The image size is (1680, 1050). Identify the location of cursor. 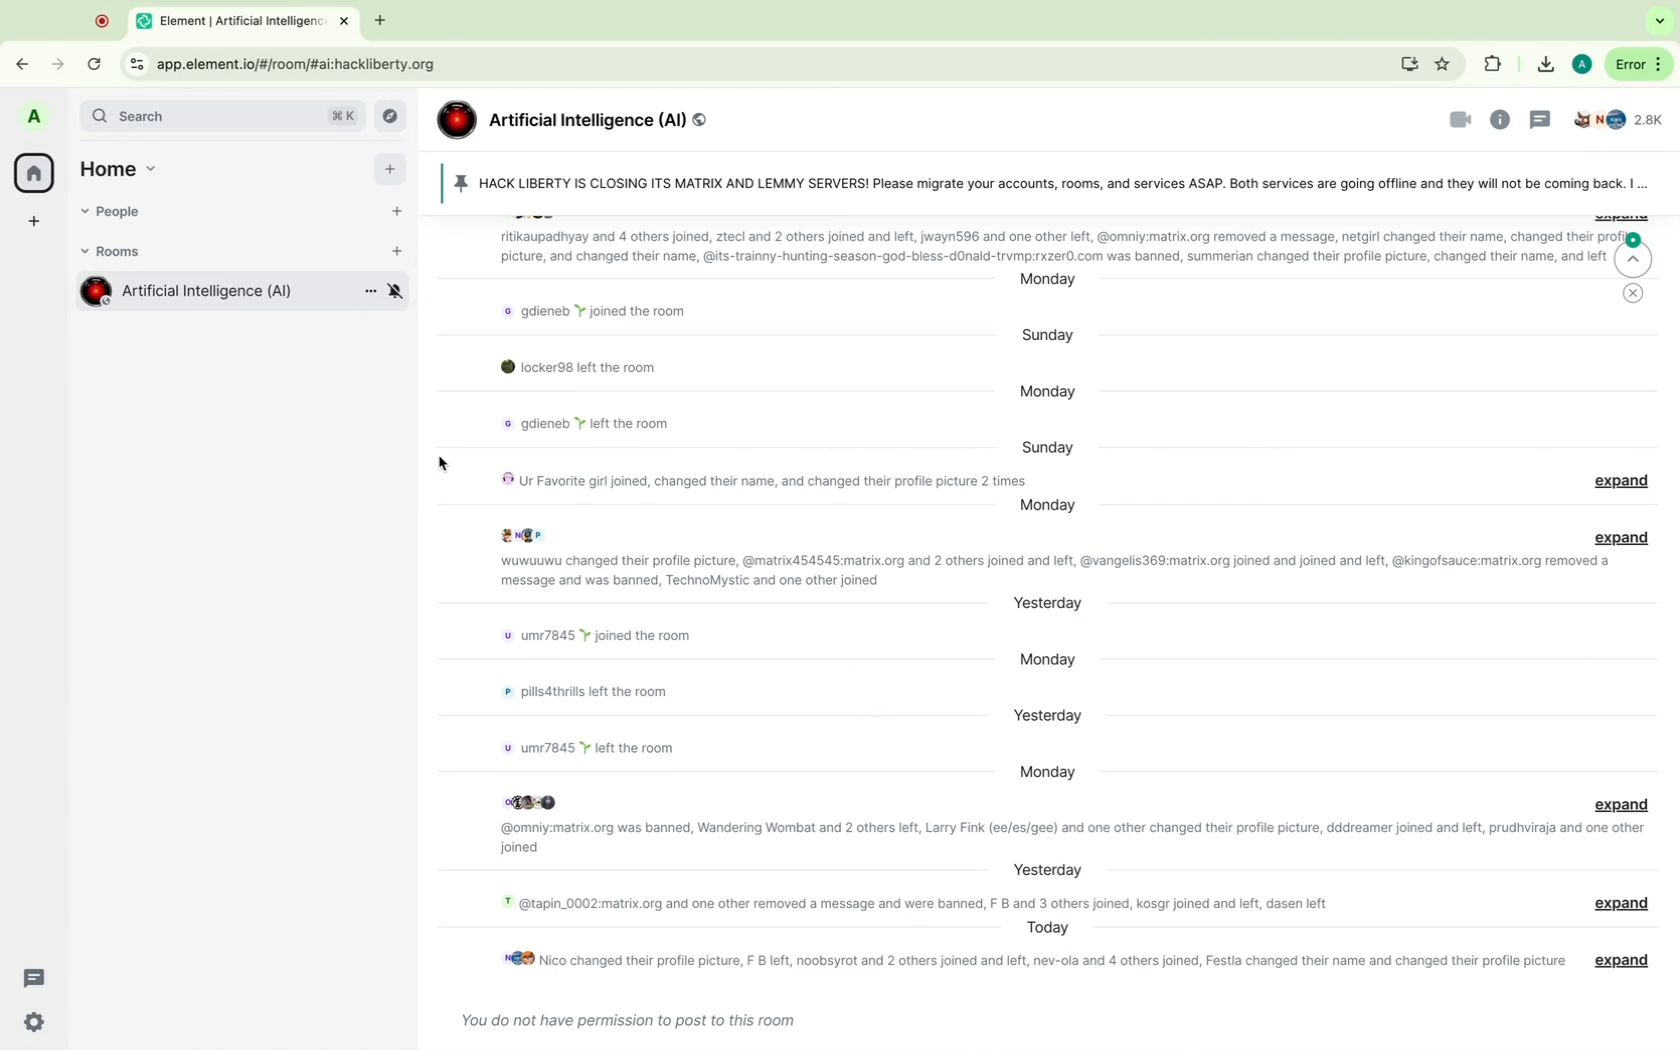
(443, 464).